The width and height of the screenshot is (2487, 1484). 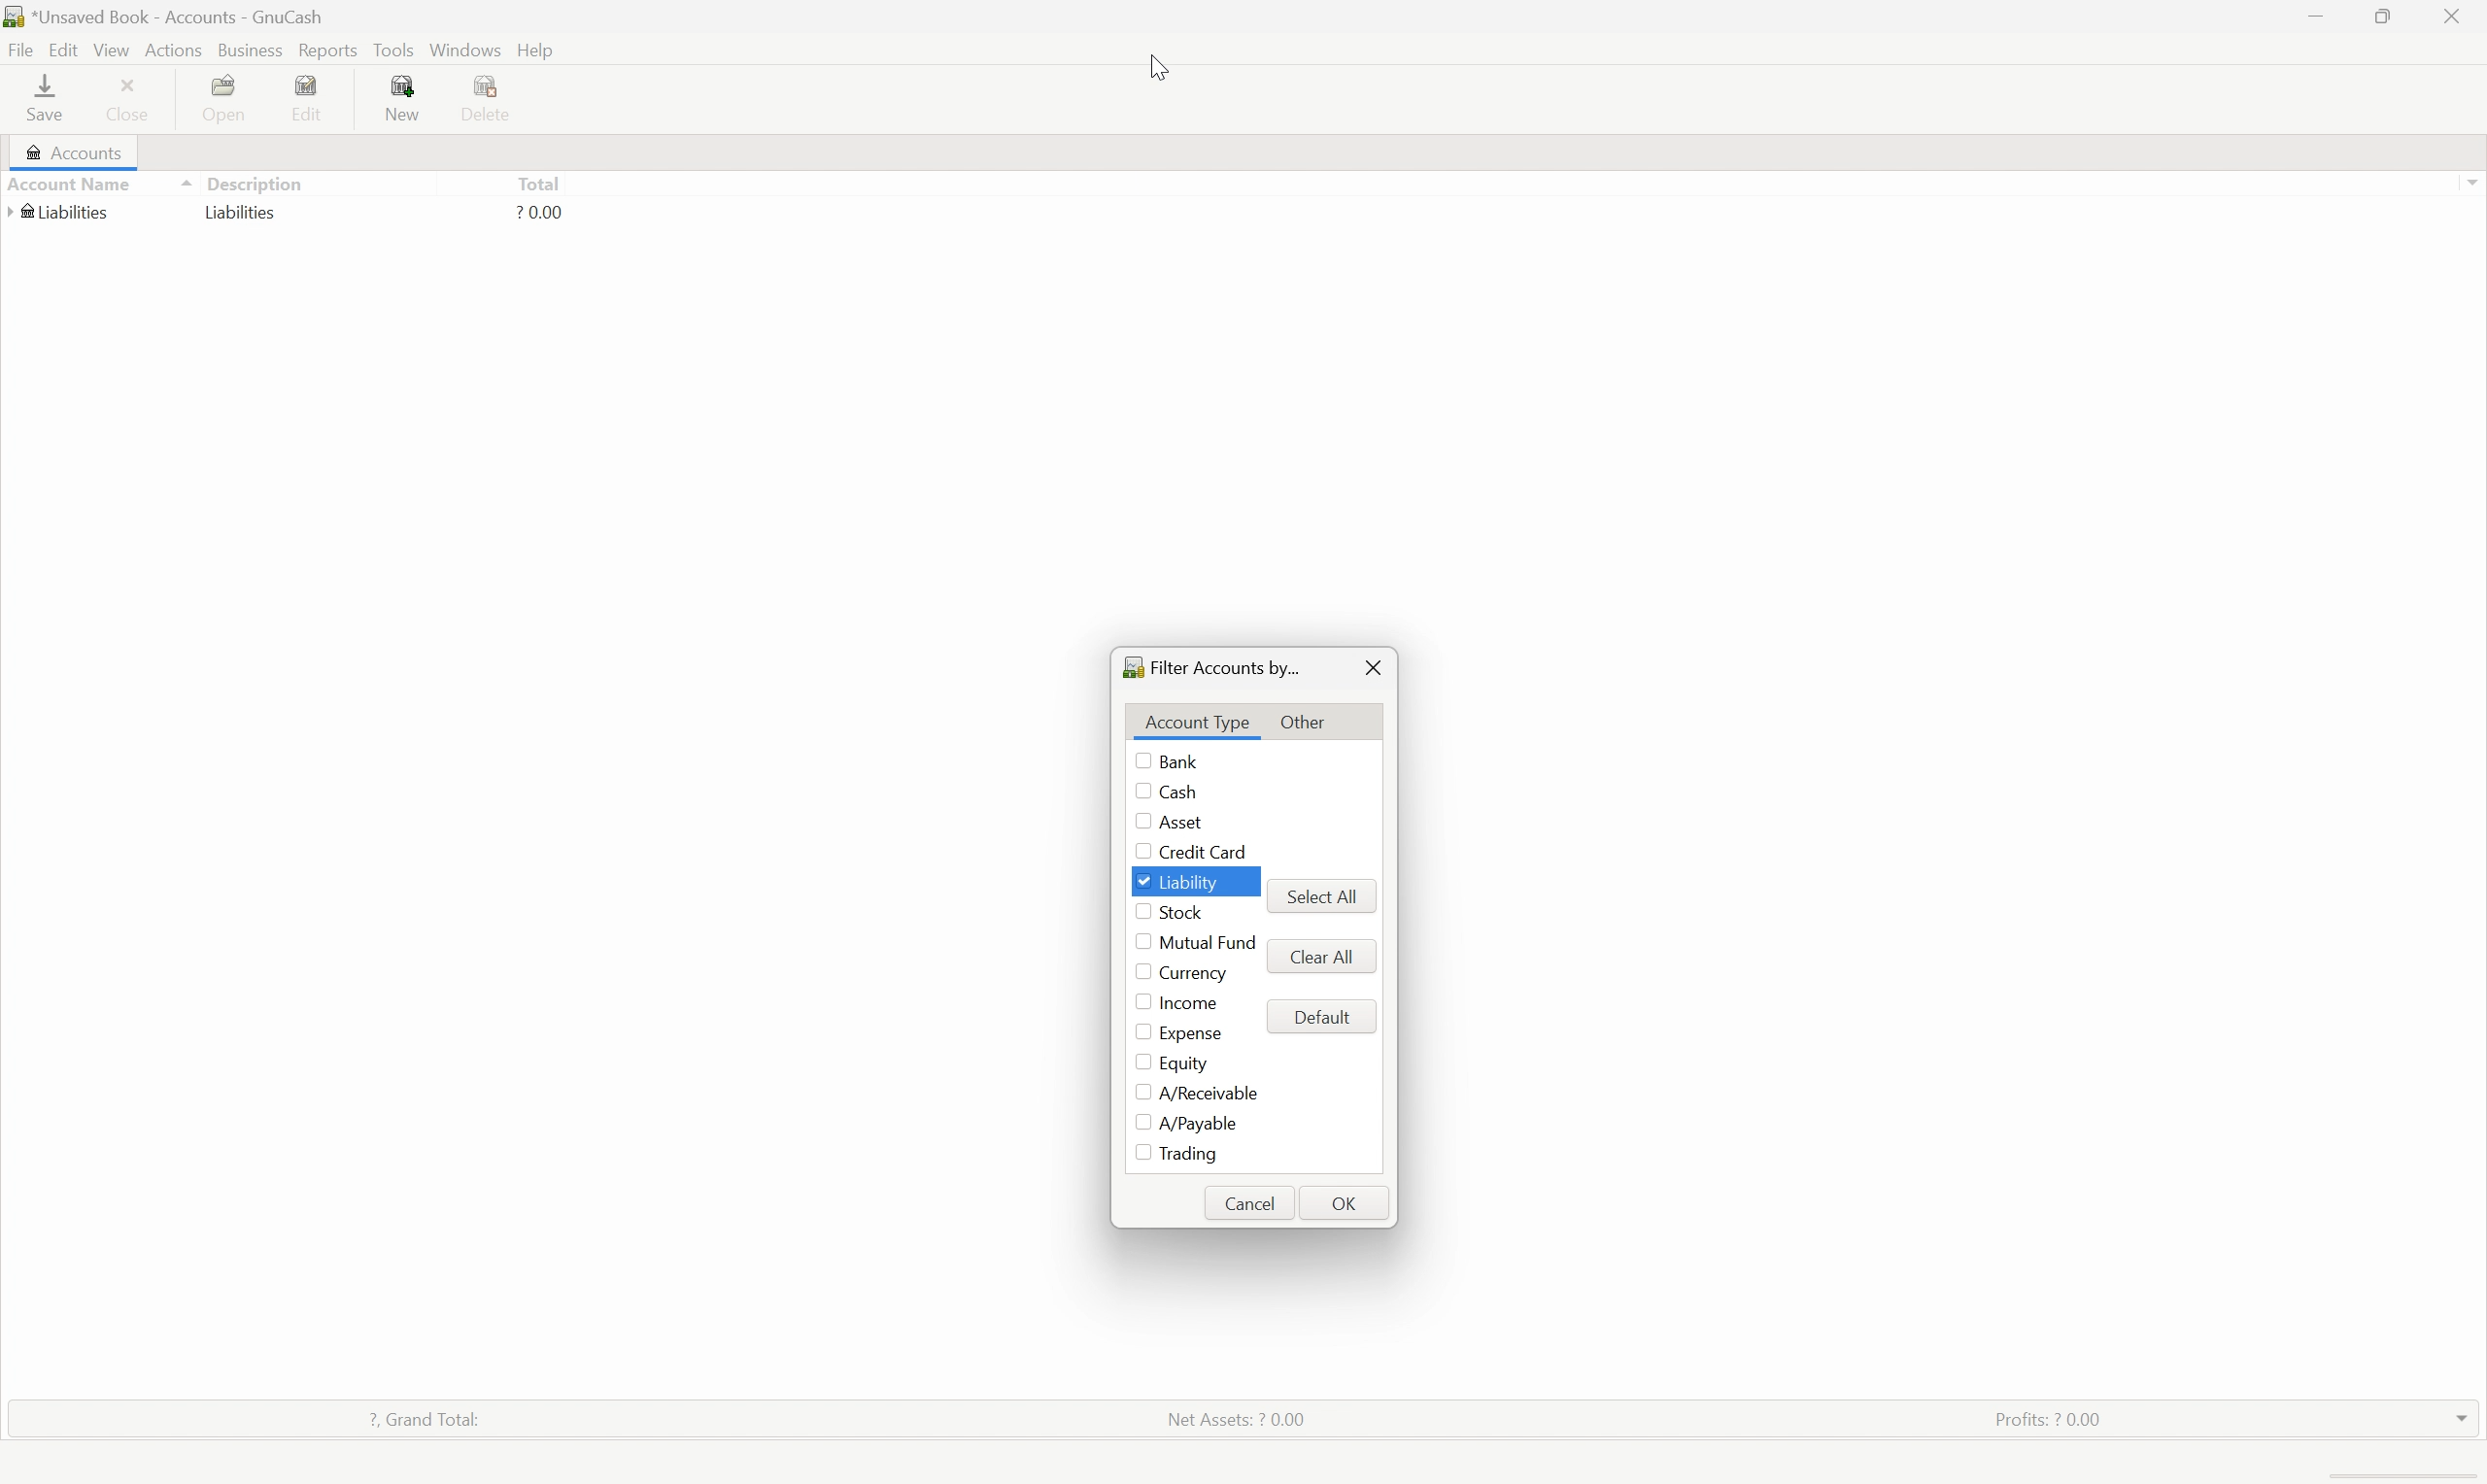 I want to click on Checkbox, so click(x=1136, y=1062).